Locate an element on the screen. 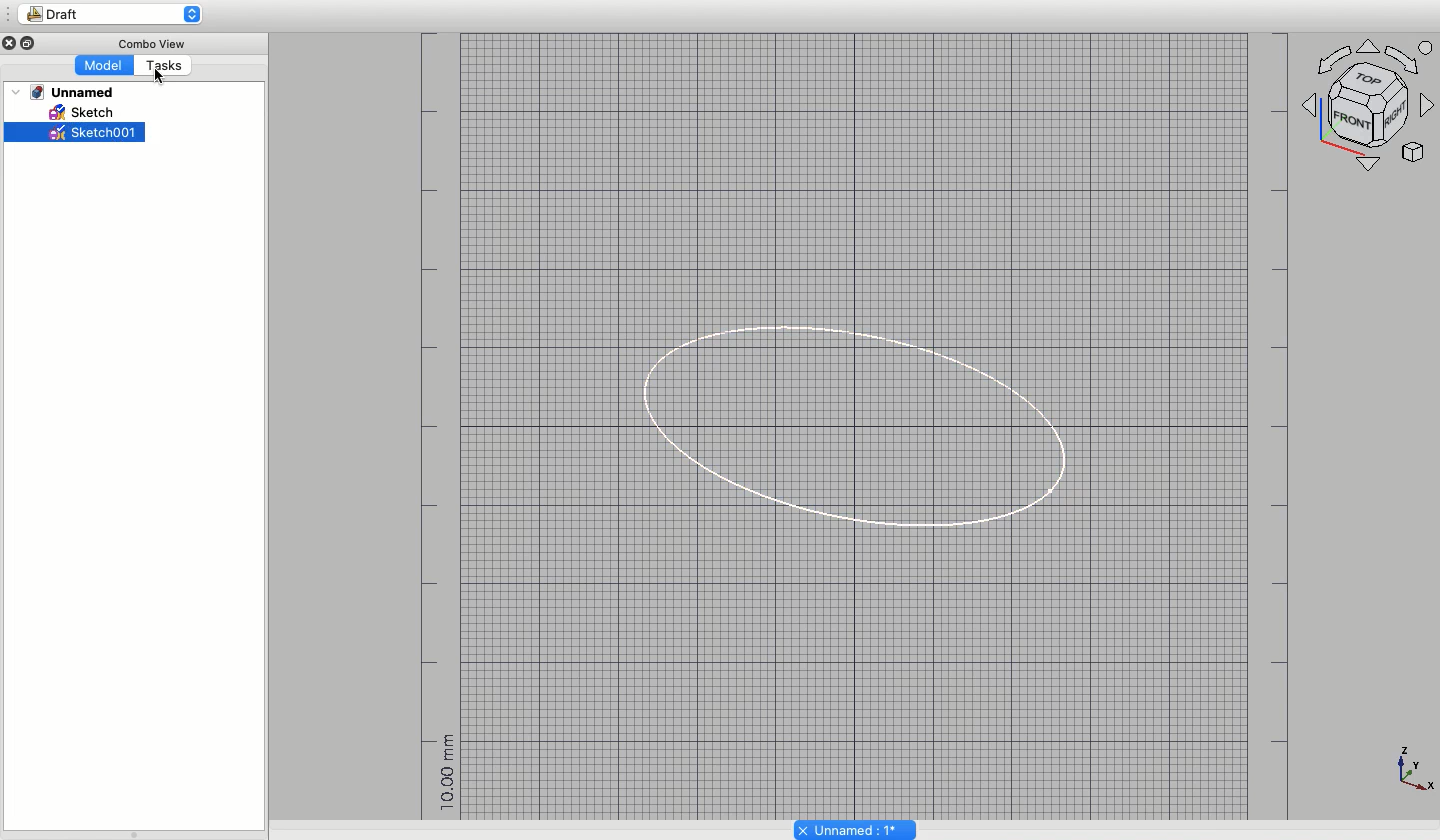 The height and width of the screenshot is (840, 1440). Unnamed: 1 is located at coordinates (856, 828).